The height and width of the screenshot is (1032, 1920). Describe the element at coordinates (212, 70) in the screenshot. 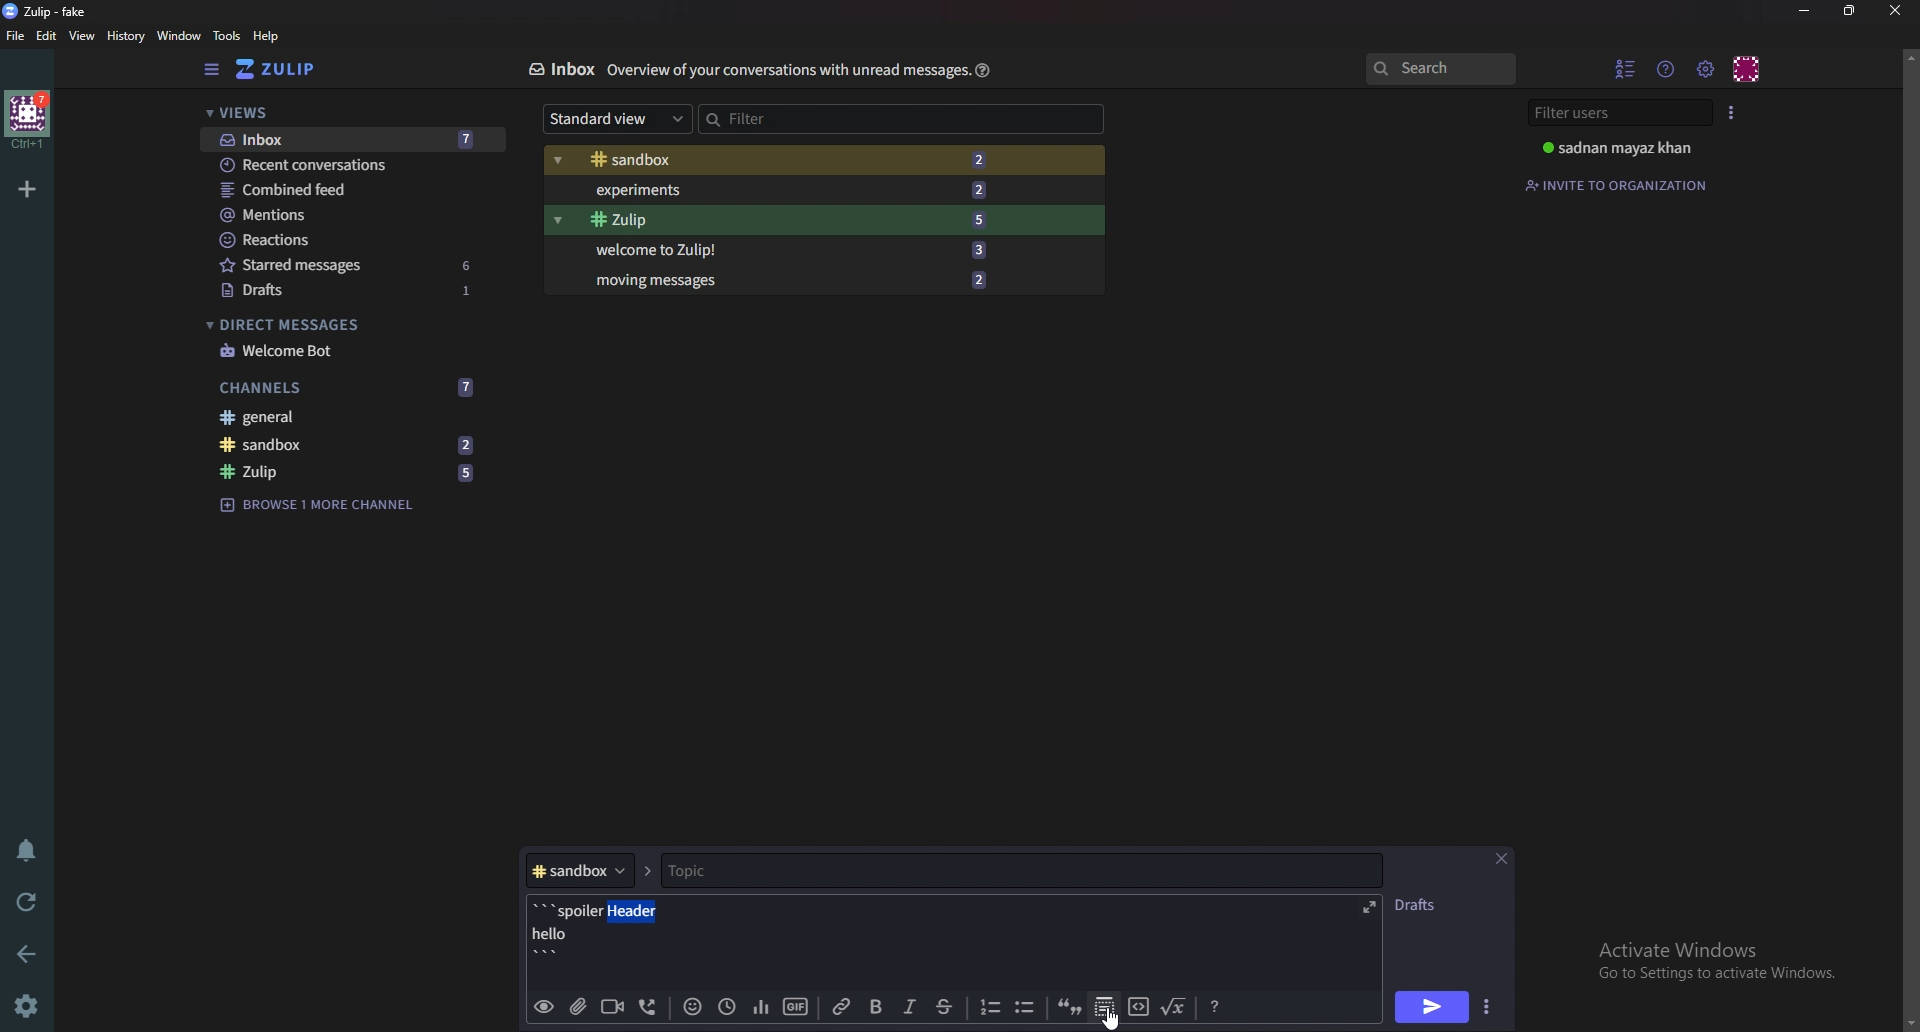

I see `Hide sidebar` at that location.